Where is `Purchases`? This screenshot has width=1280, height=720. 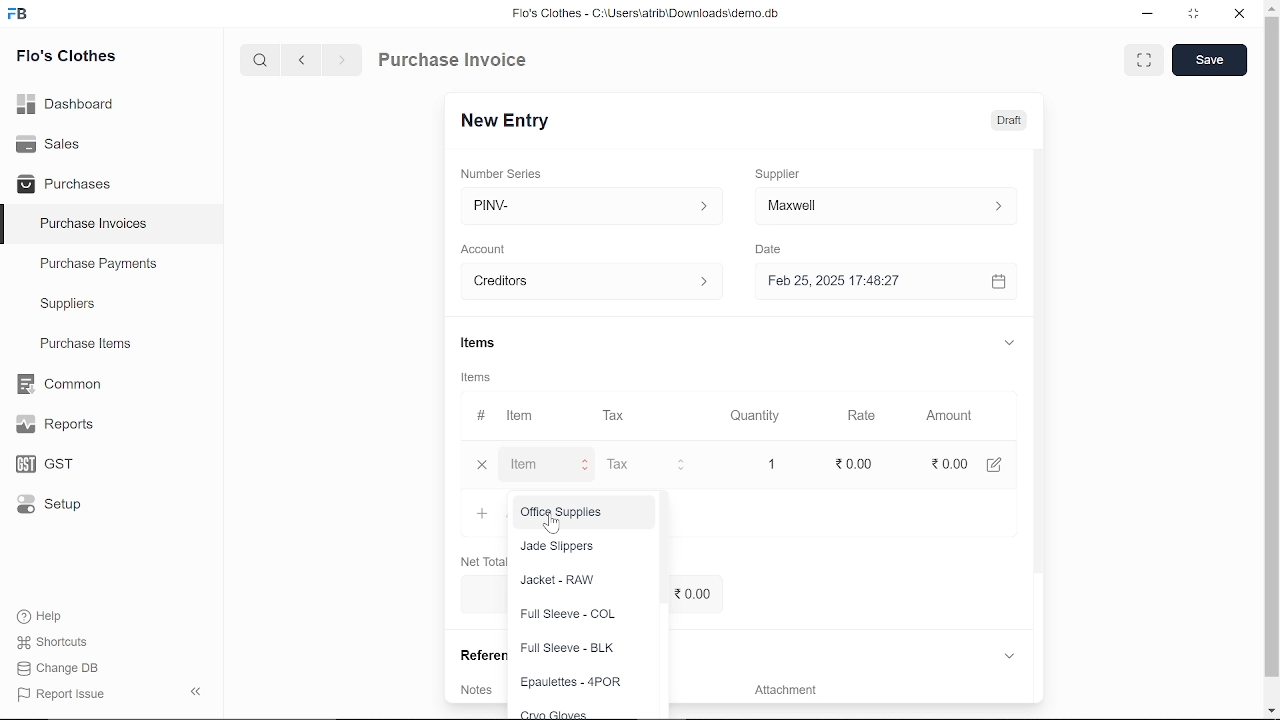 Purchases is located at coordinates (64, 182).